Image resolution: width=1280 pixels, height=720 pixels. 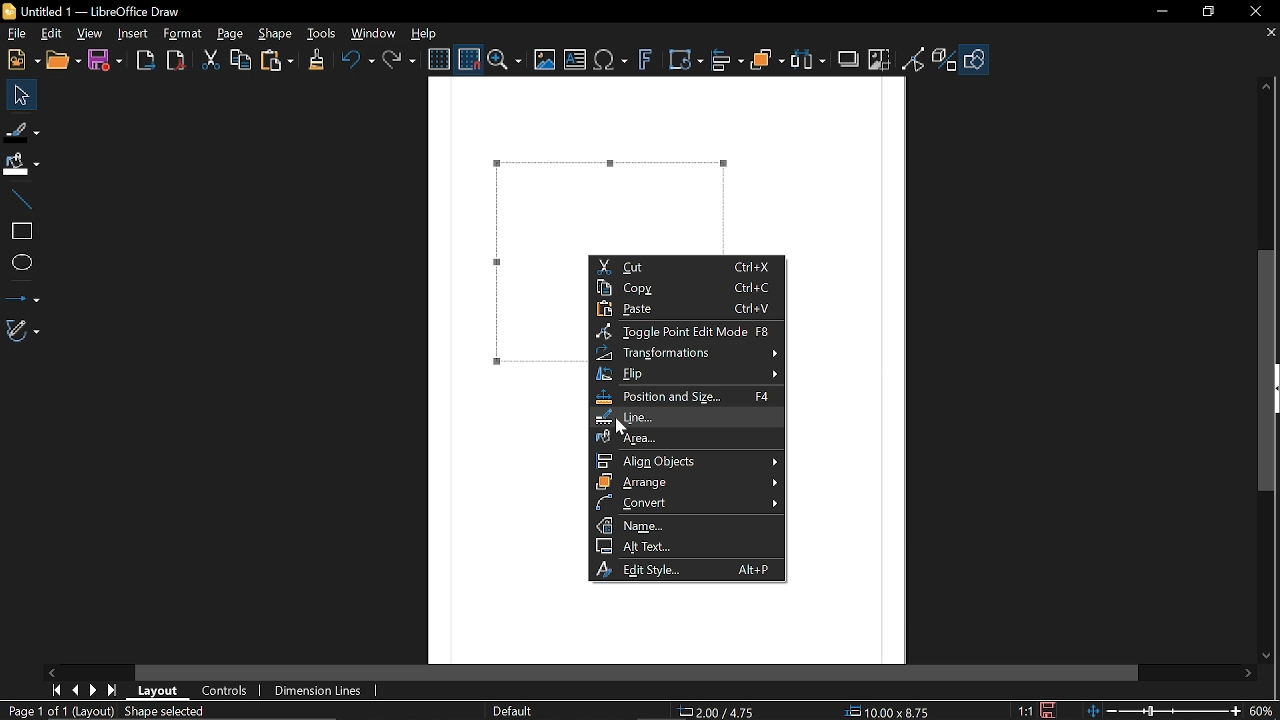 What do you see at coordinates (439, 60) in the screenshot?
I see `Display grid` at bounding box center [439, 60].